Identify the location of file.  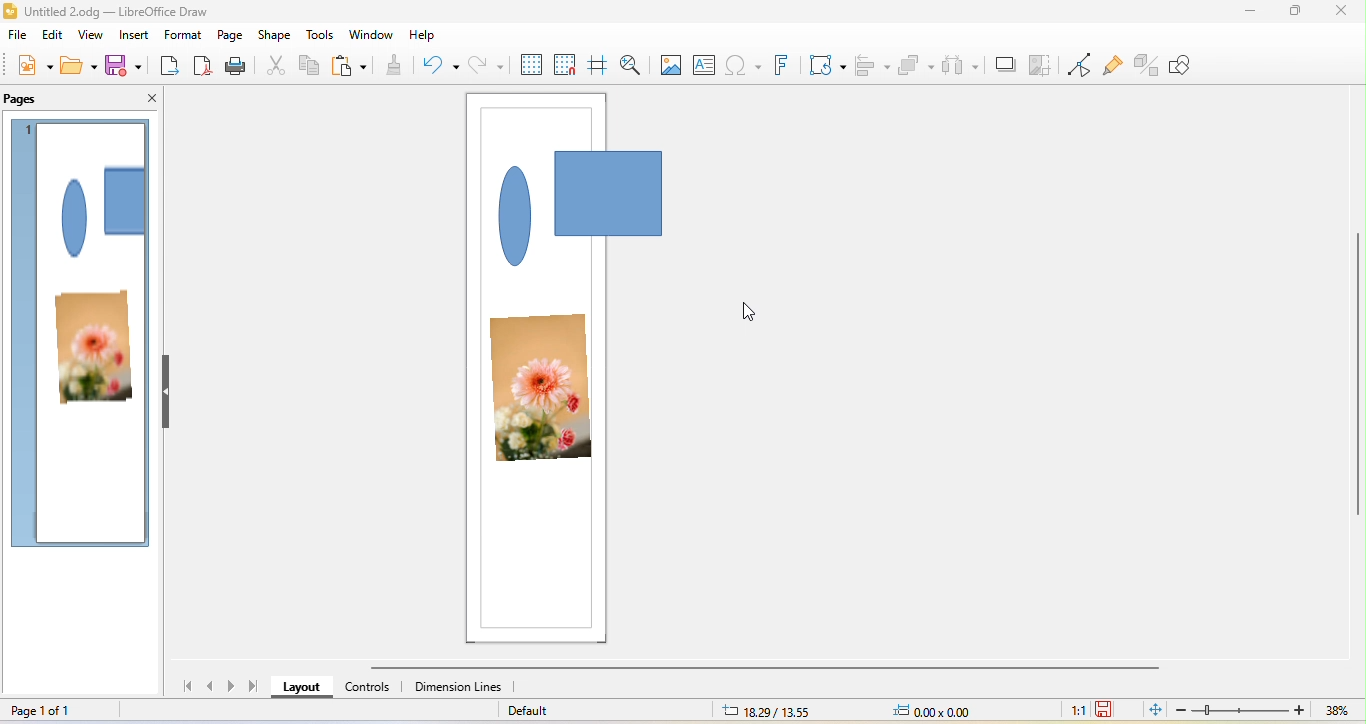
(18, 38).